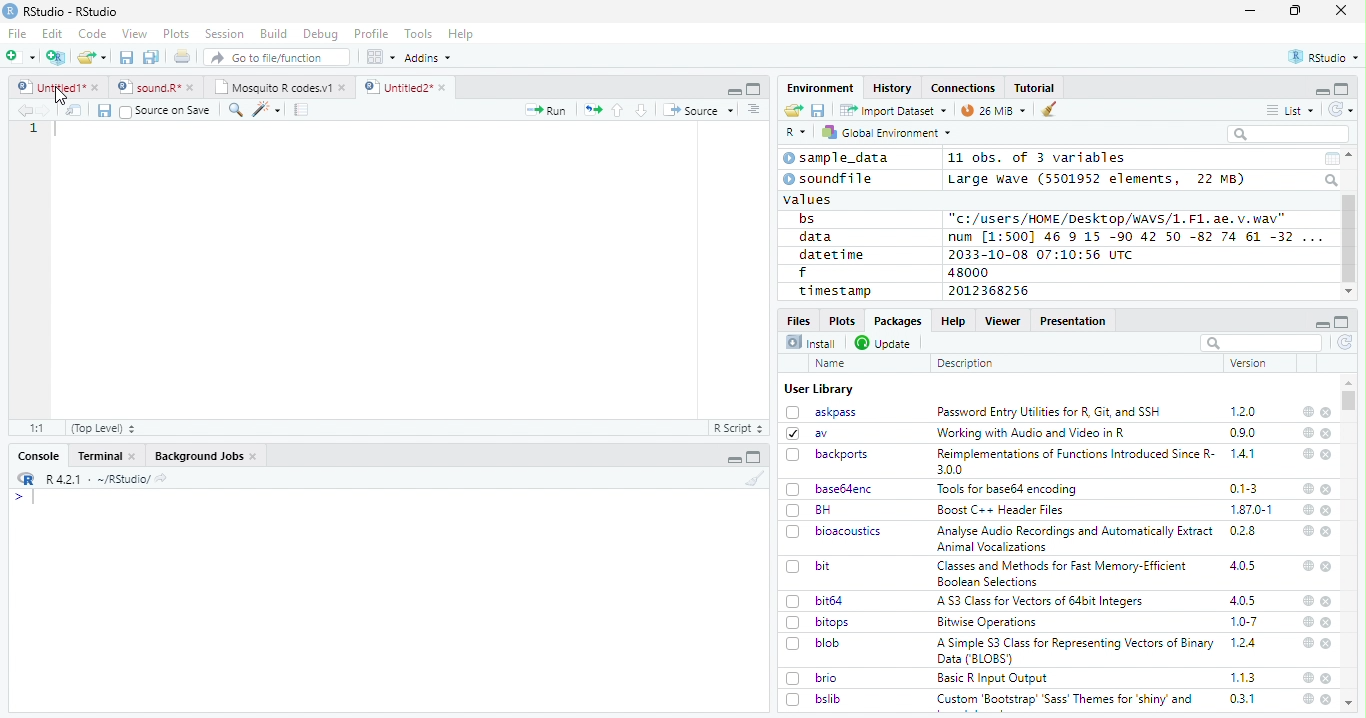 The image size is (1366, 718). I want to click on File, so click(16, 33).